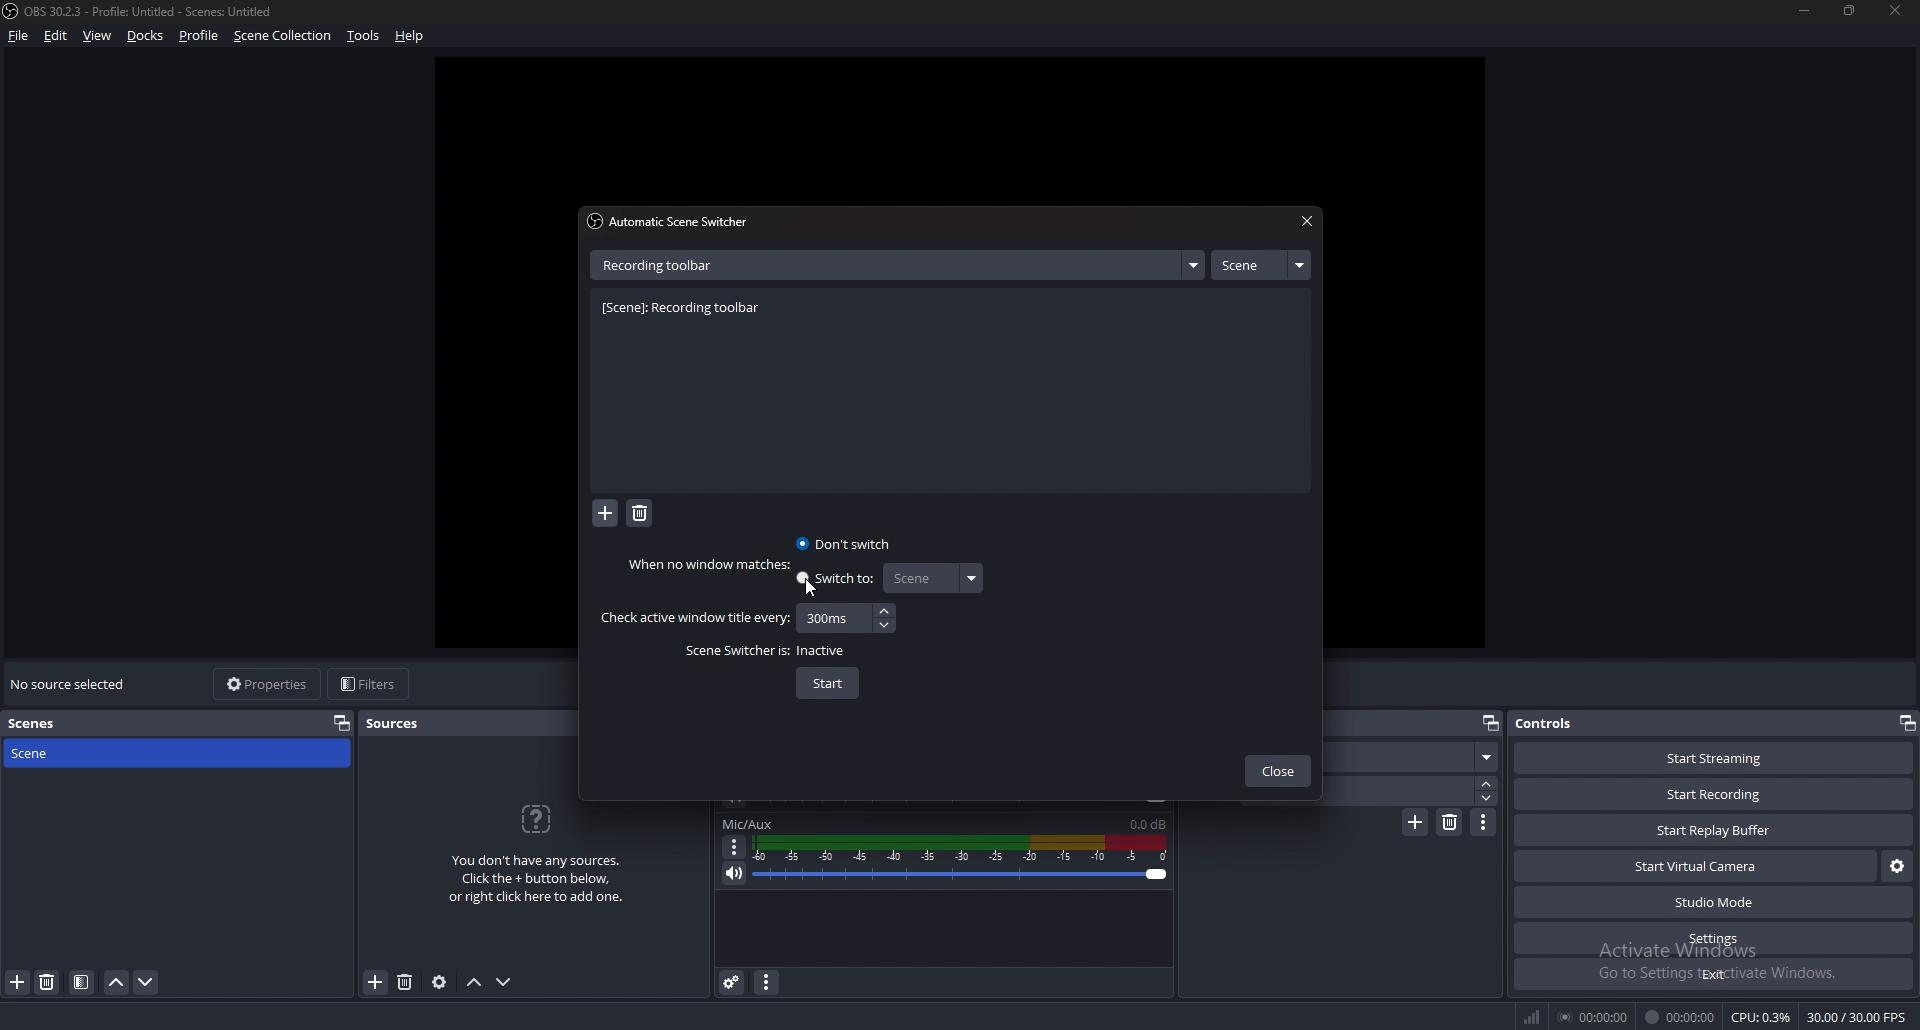 The height and width of the screenshot is (1030, 1920). Describe the element at coordinates (1906, 723) in the screenshot. I see `pop out` at that location.